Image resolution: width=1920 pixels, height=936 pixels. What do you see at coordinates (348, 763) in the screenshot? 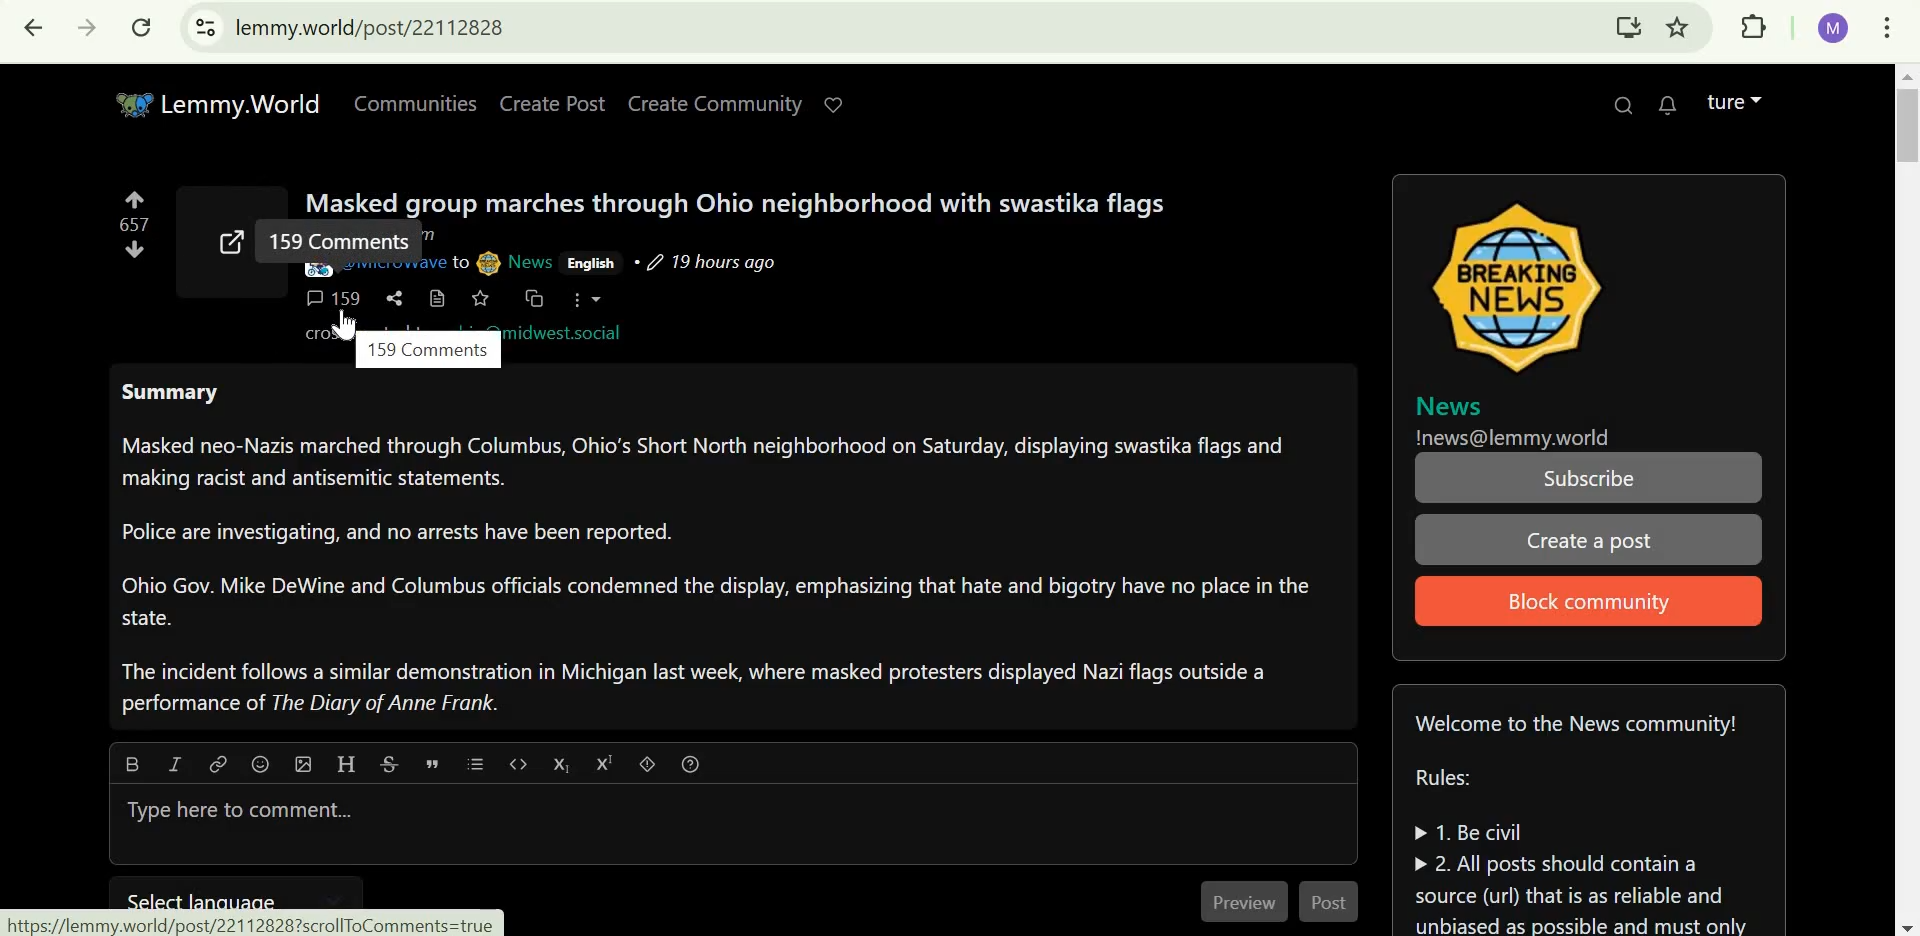
I see `Header` at bounding box center [348, 763].